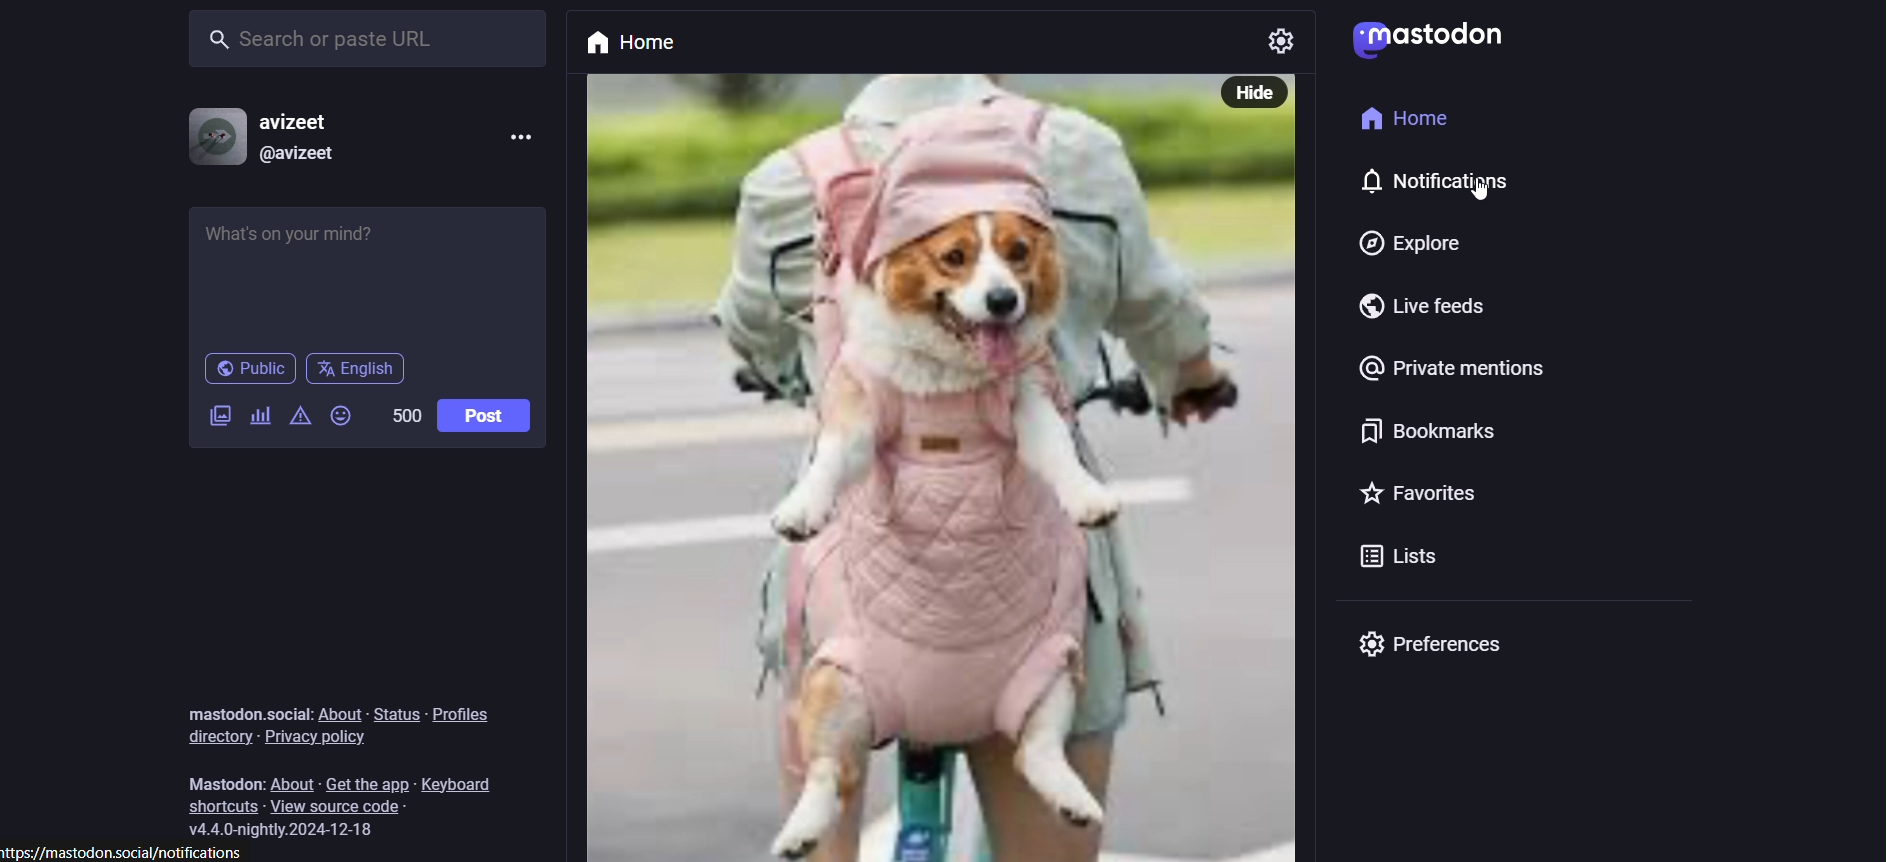 Image resolution: width=1886 pixels, height=862 pixels. Describe the element at coordinates (245, 710) in the screenshot. I see `text` at that location.